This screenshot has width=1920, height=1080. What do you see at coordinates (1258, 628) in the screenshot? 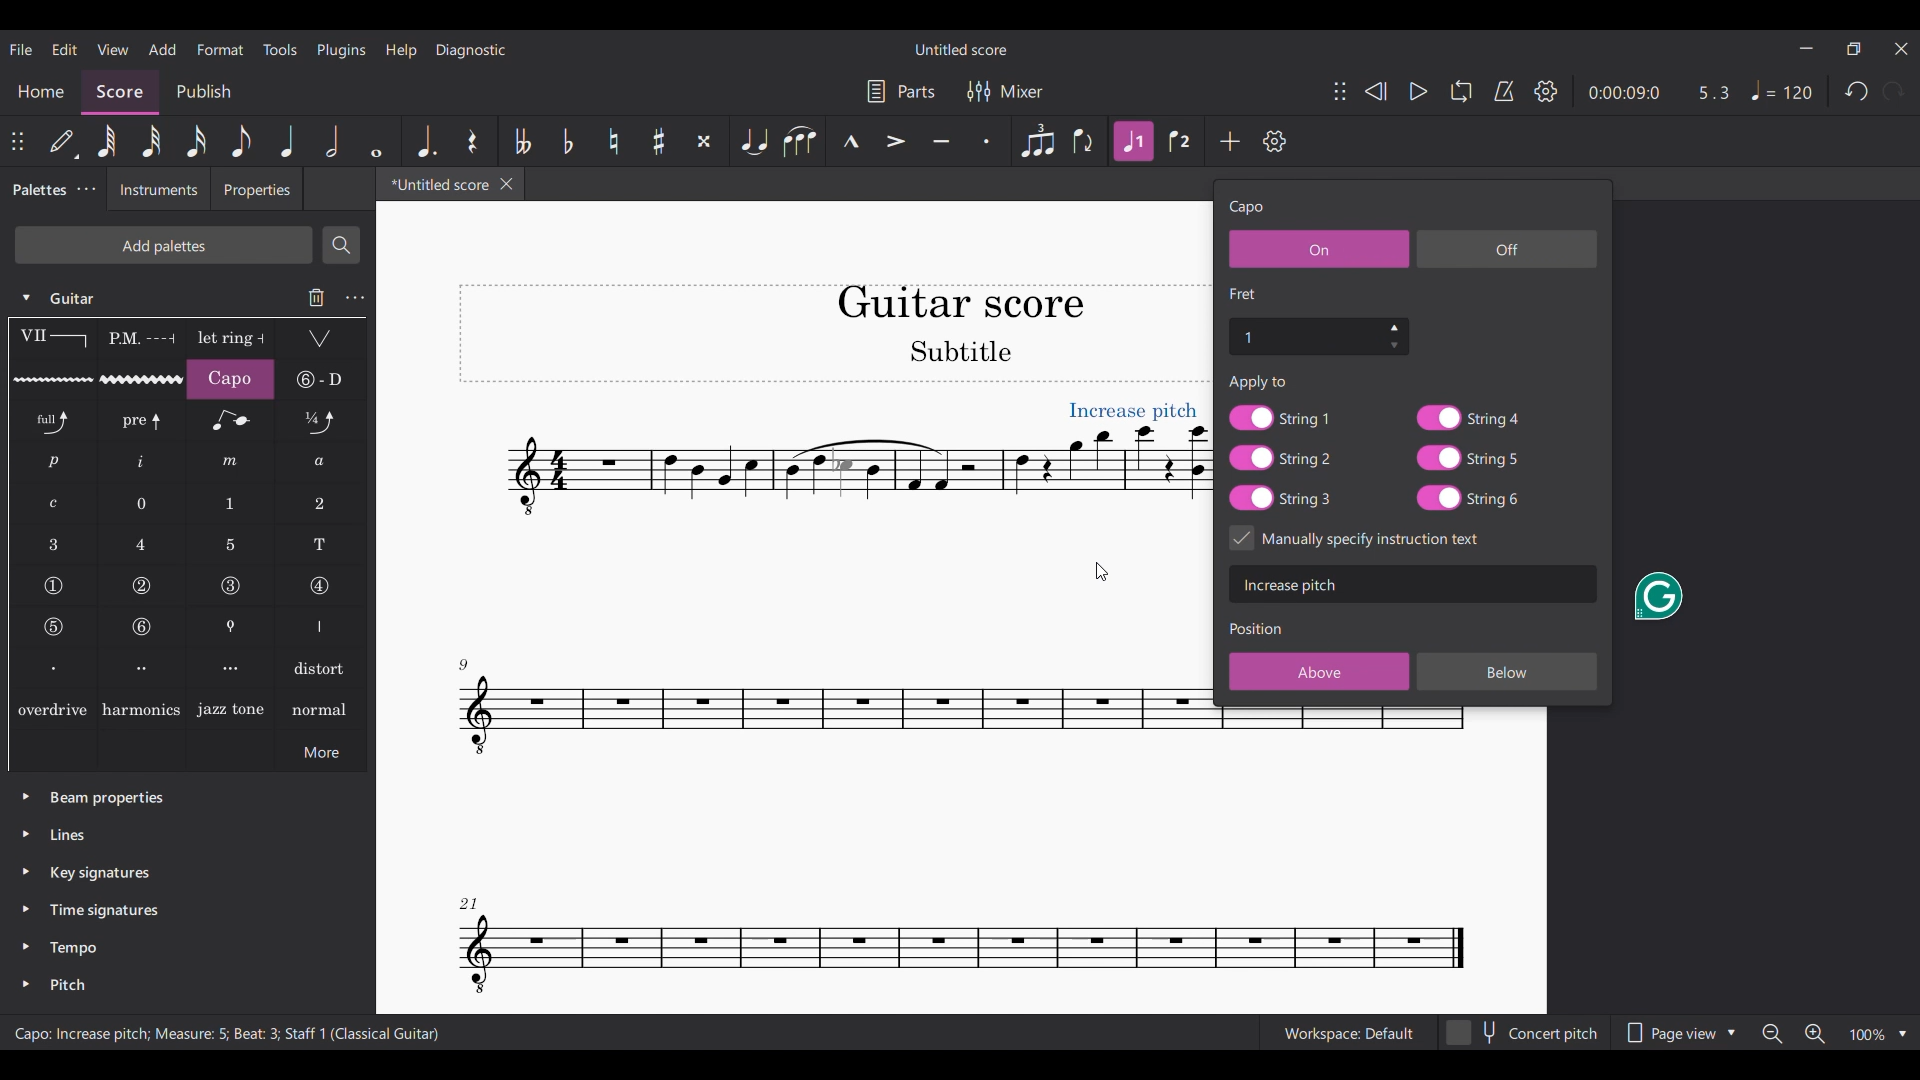
I see `Section title` at bounding box center [1258, 628].